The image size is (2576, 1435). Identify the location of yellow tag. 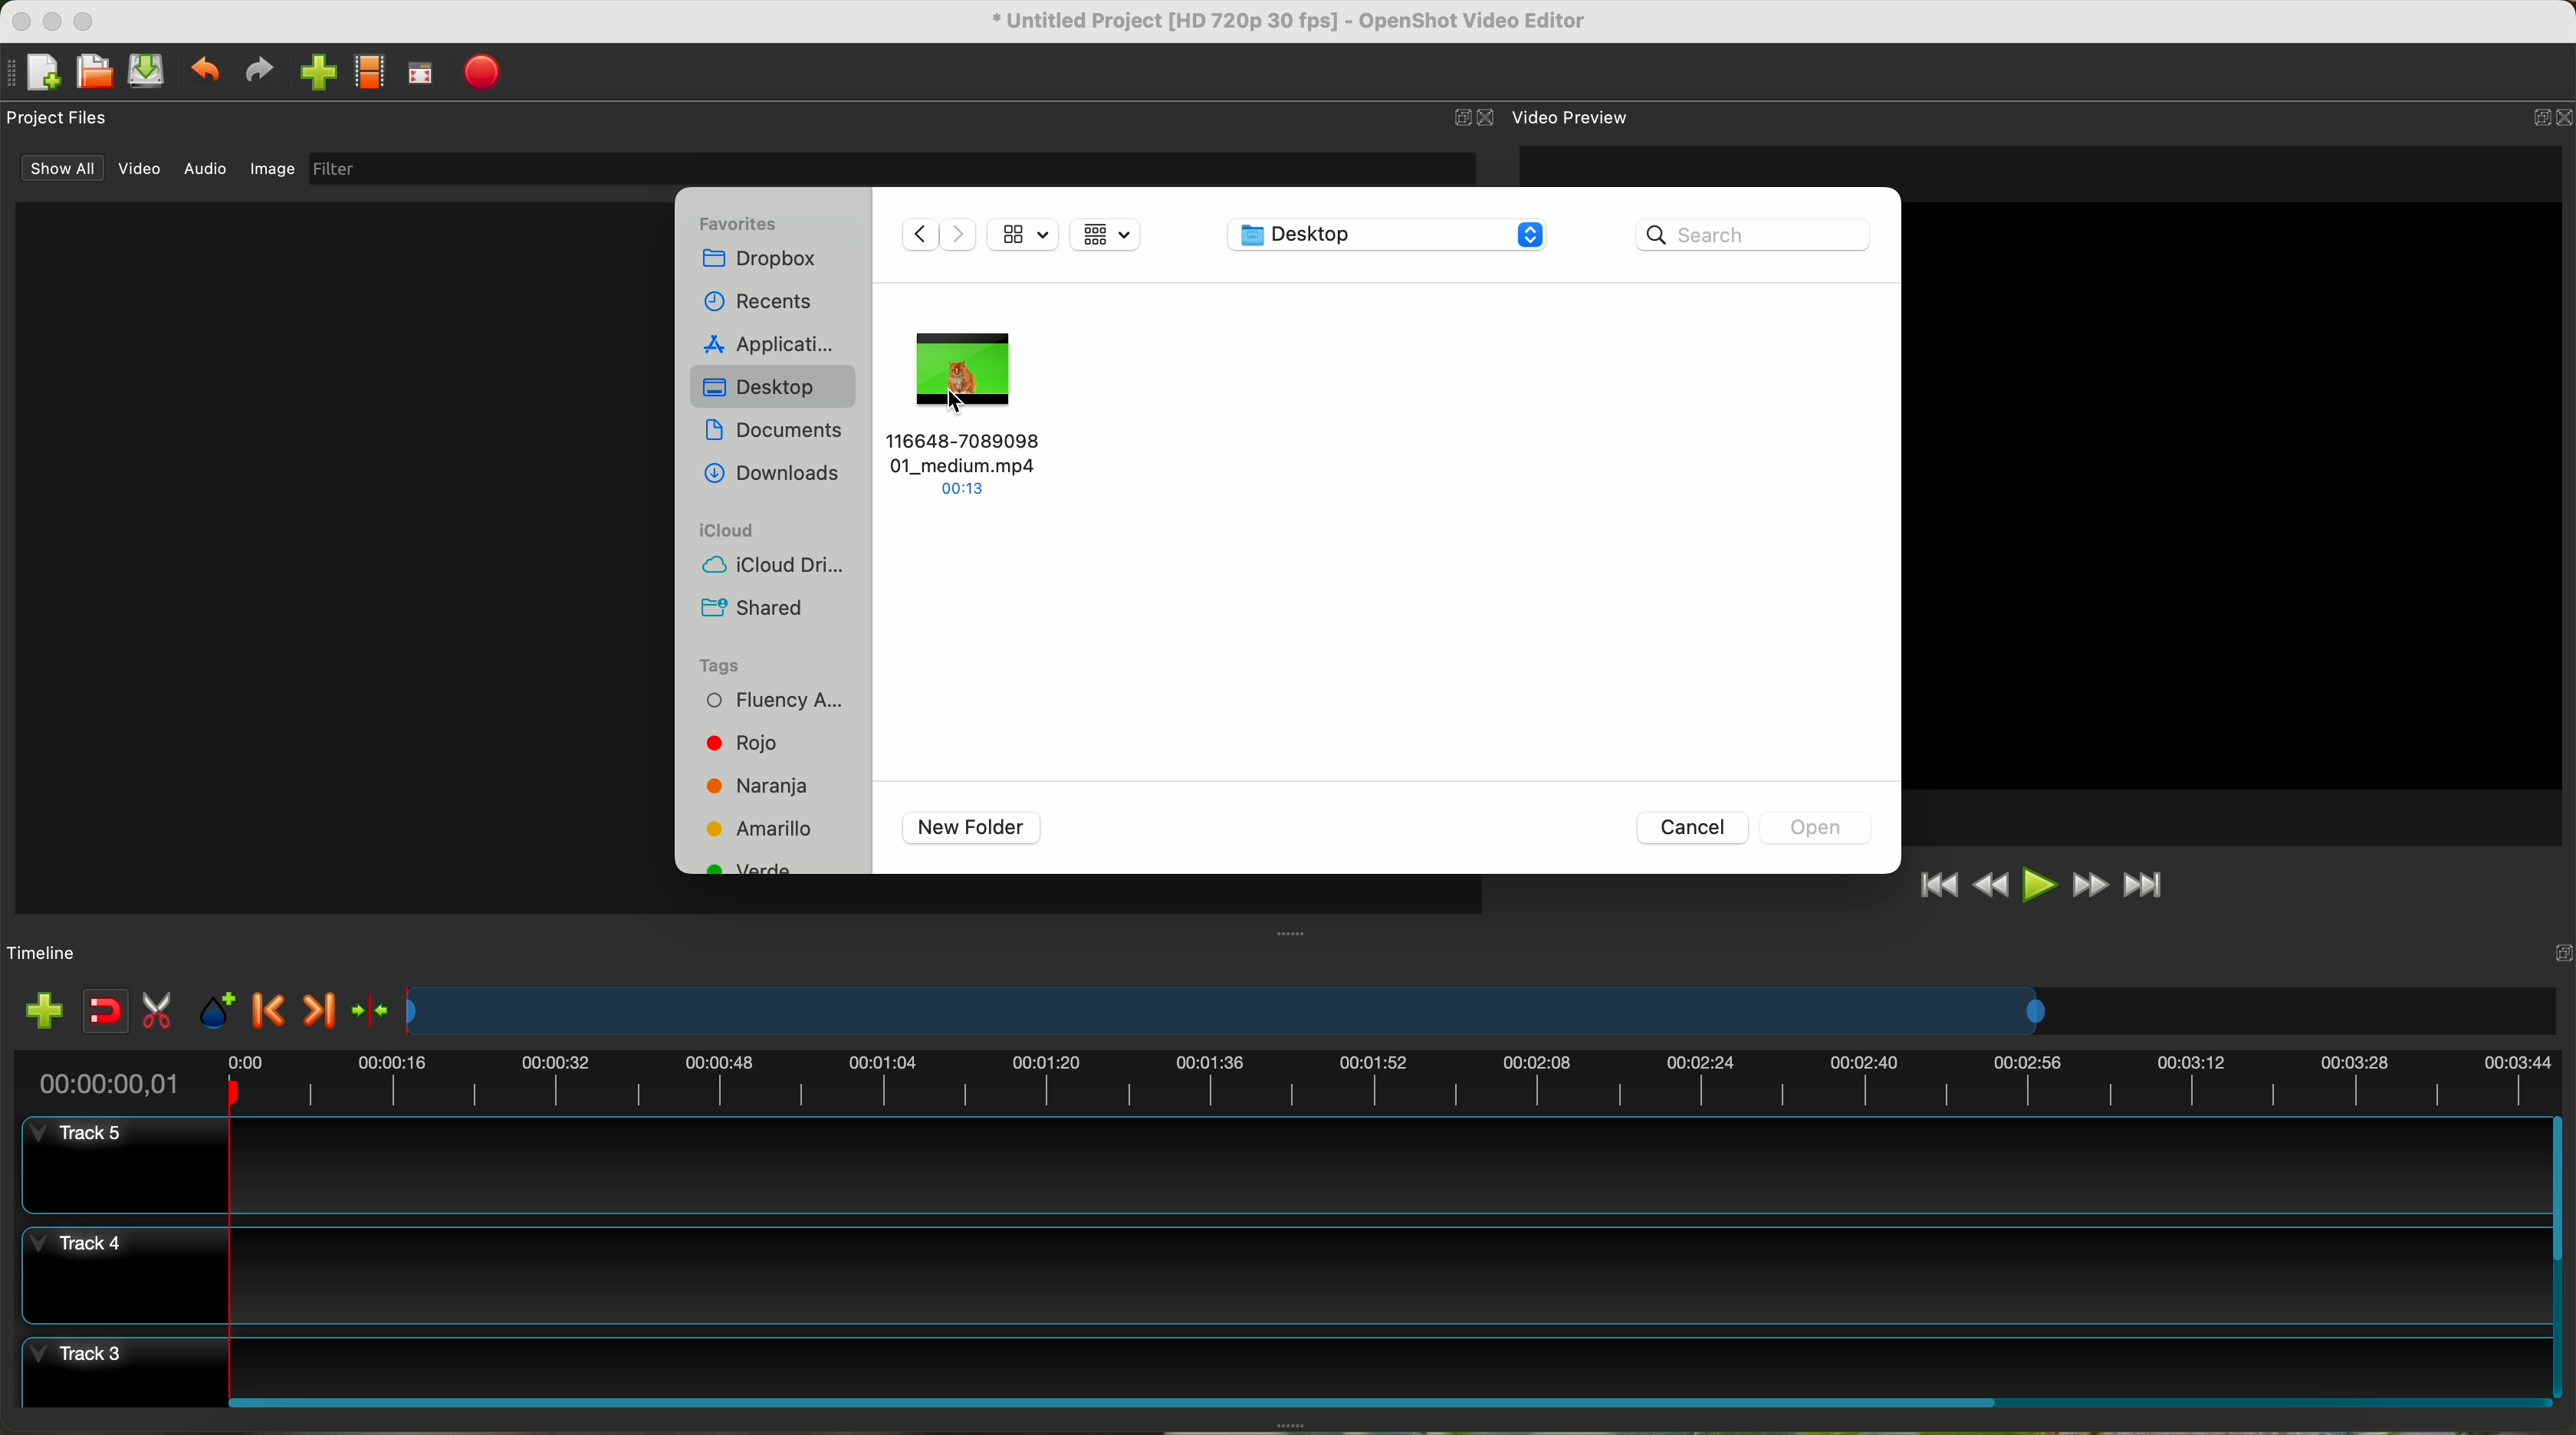
(761, 828).